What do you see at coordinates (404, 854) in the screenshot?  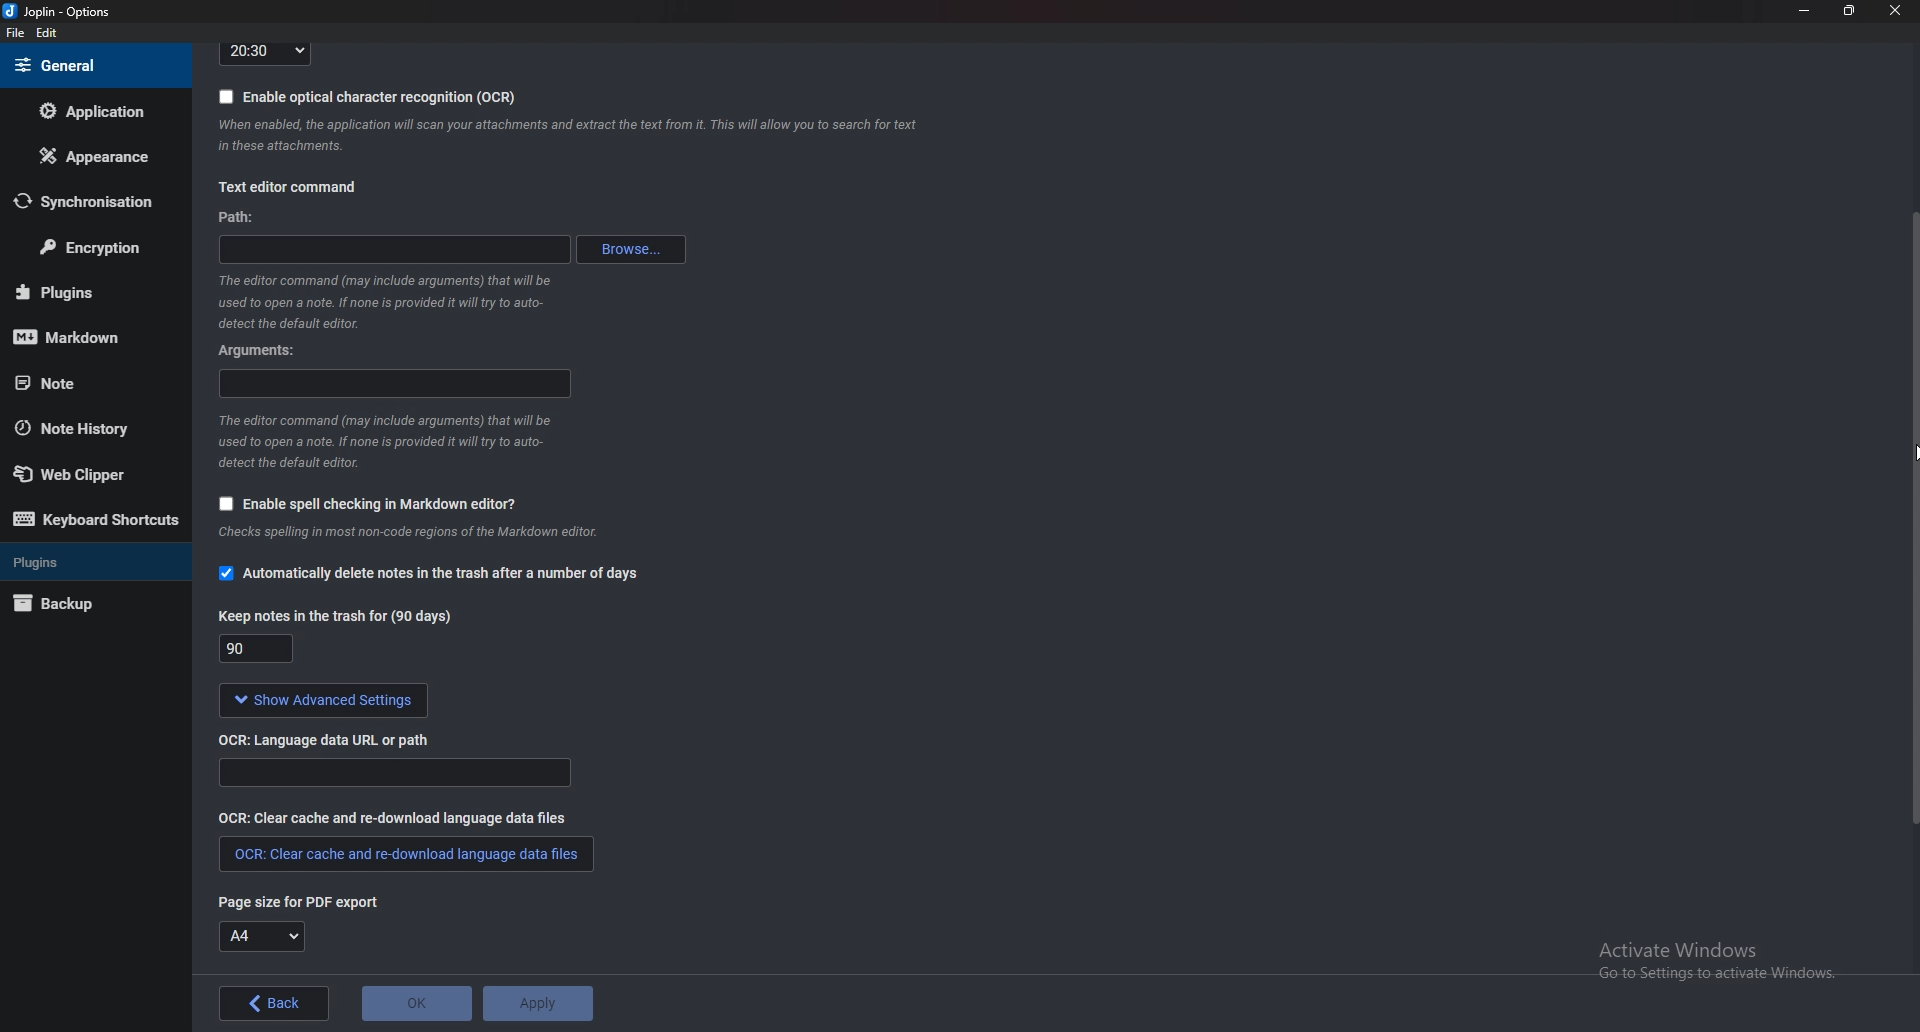 I see `O C R clear cache and redownload language data` at bounding box center [404, 854].